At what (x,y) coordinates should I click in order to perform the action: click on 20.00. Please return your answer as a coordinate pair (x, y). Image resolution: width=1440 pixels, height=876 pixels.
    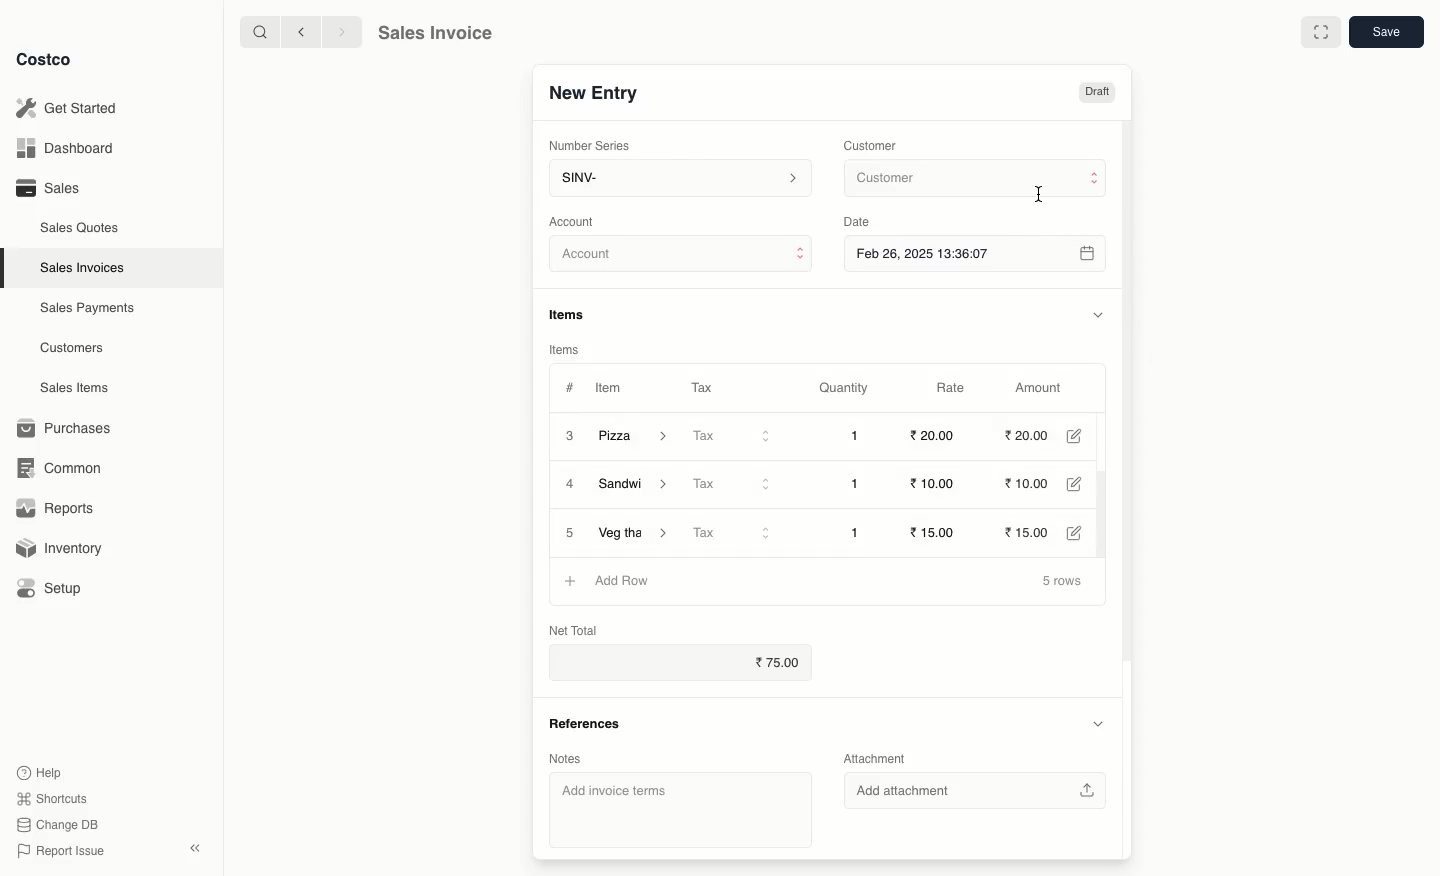
    Looking at the image, I should click on (931, 436).